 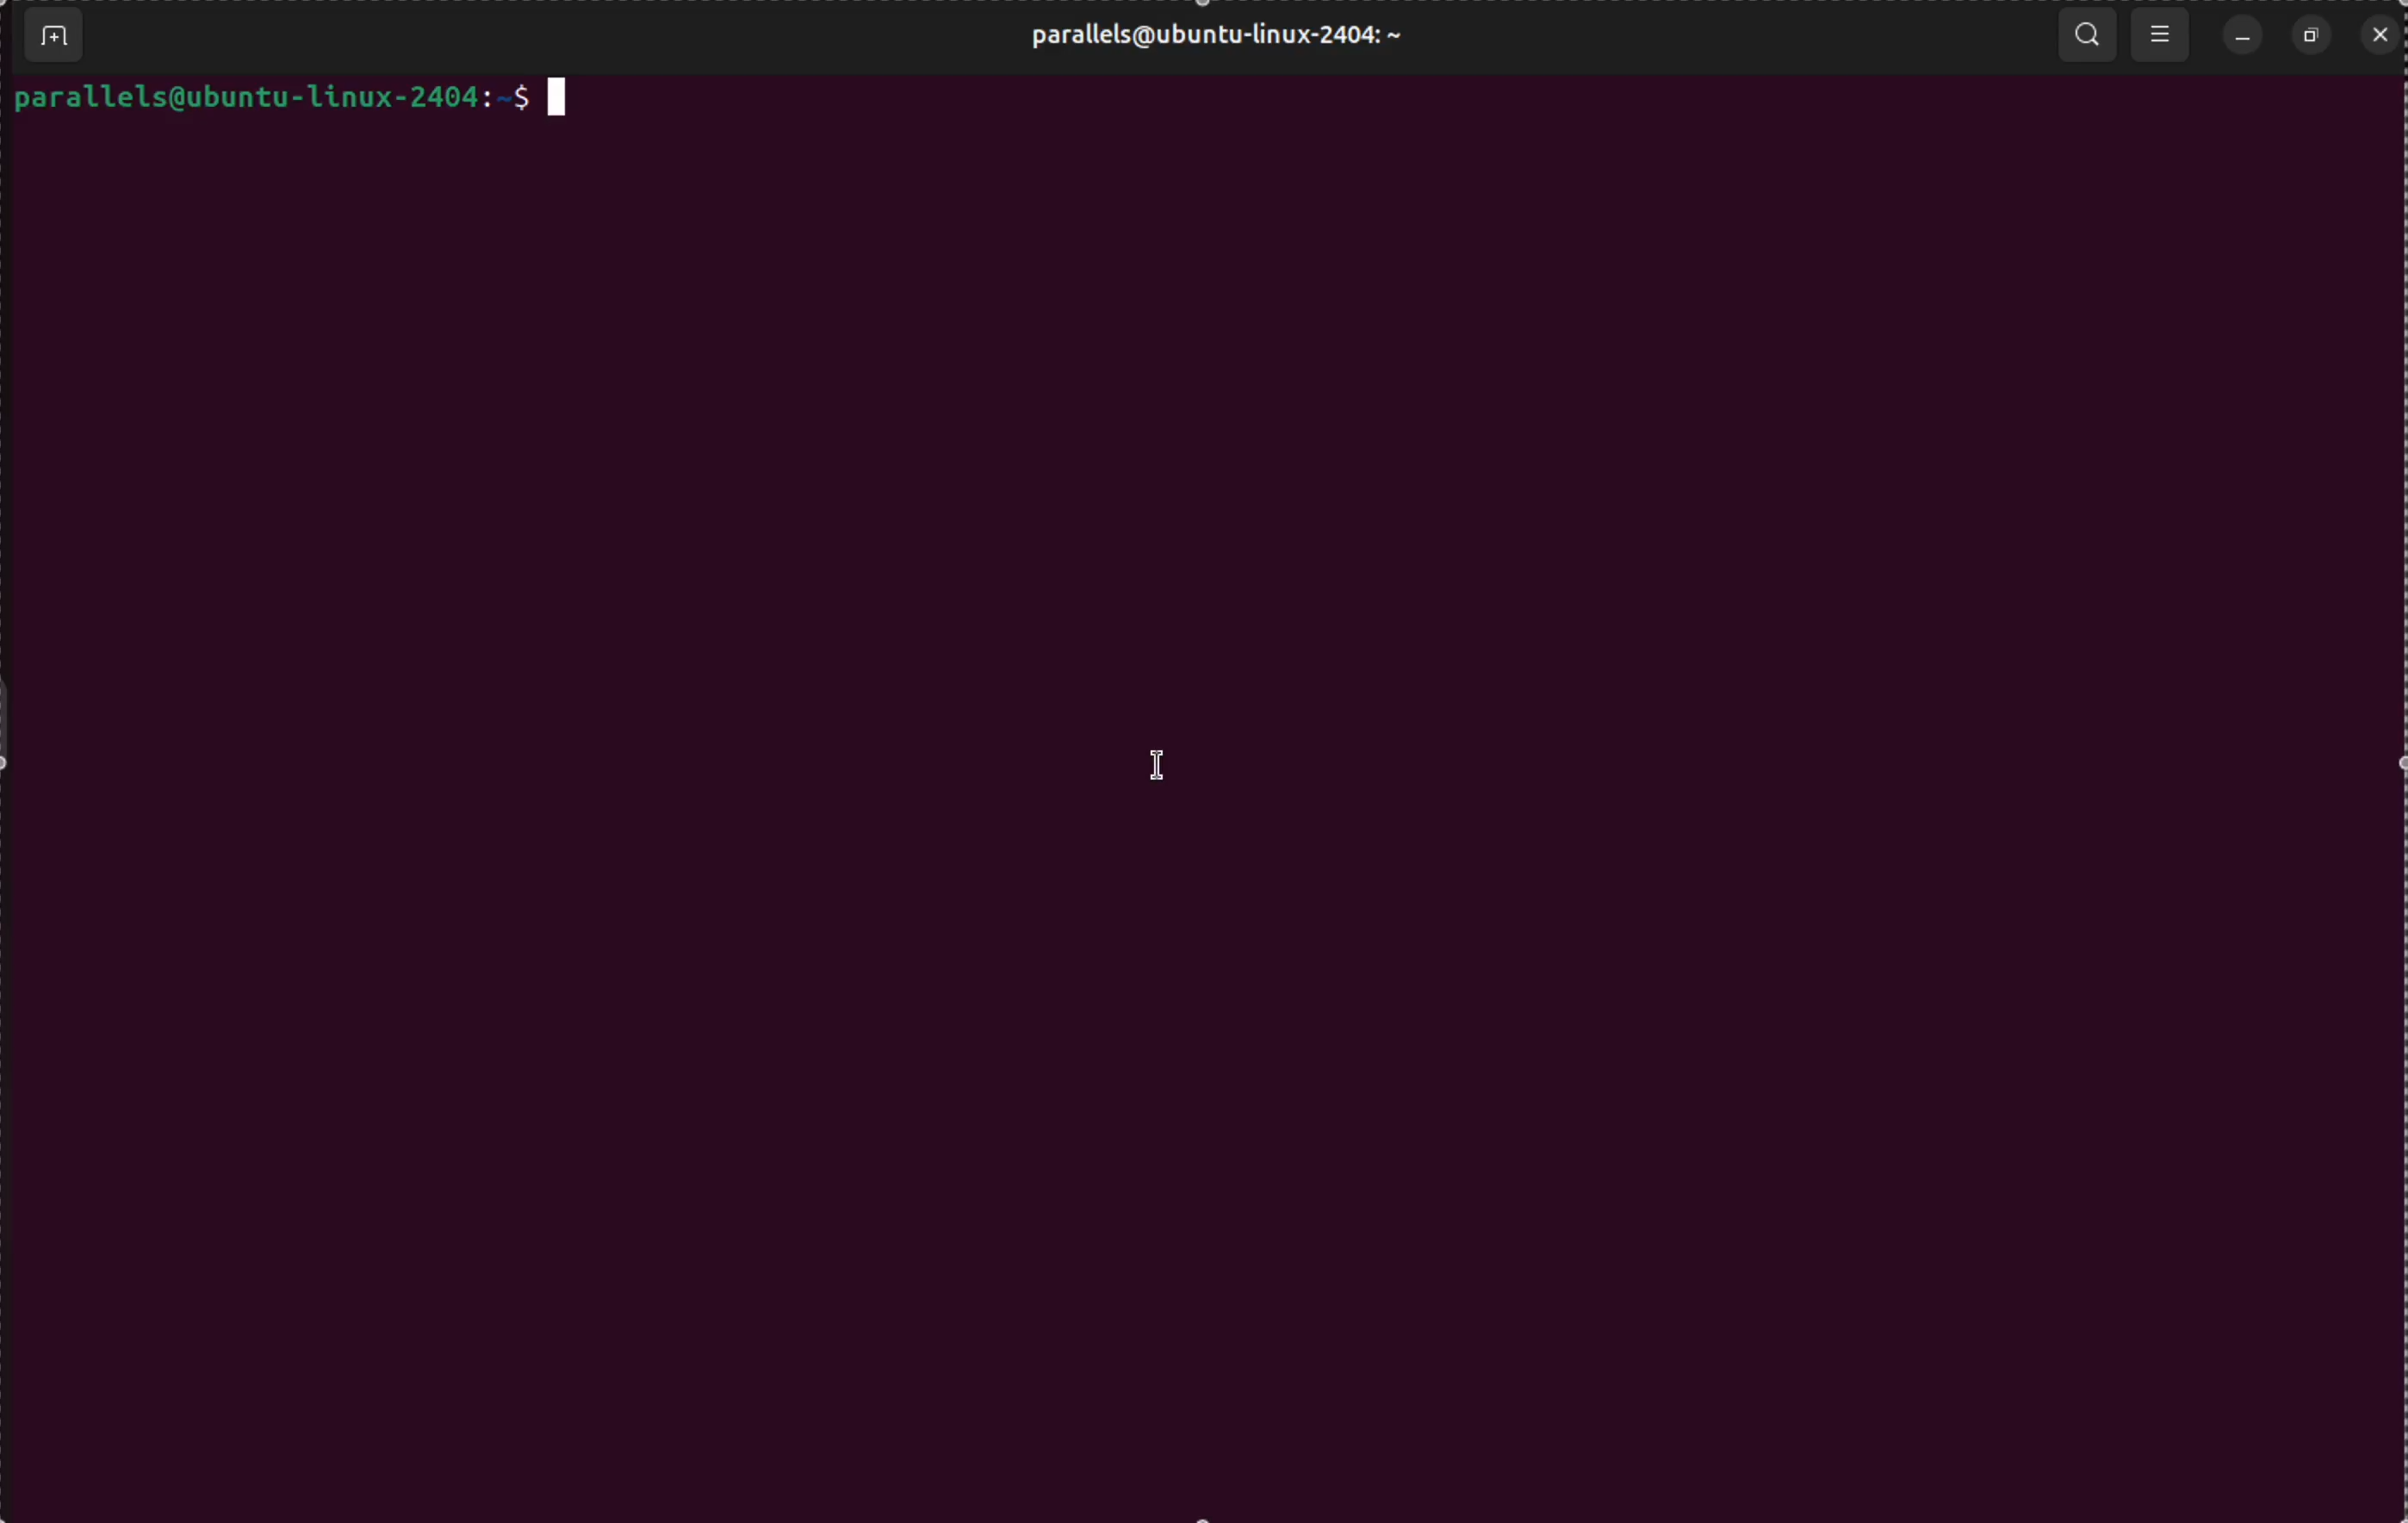 What do you see at coordinates (271, 98) in the screenshot?
I see `prompt bar` at bounding box center [271, 98].